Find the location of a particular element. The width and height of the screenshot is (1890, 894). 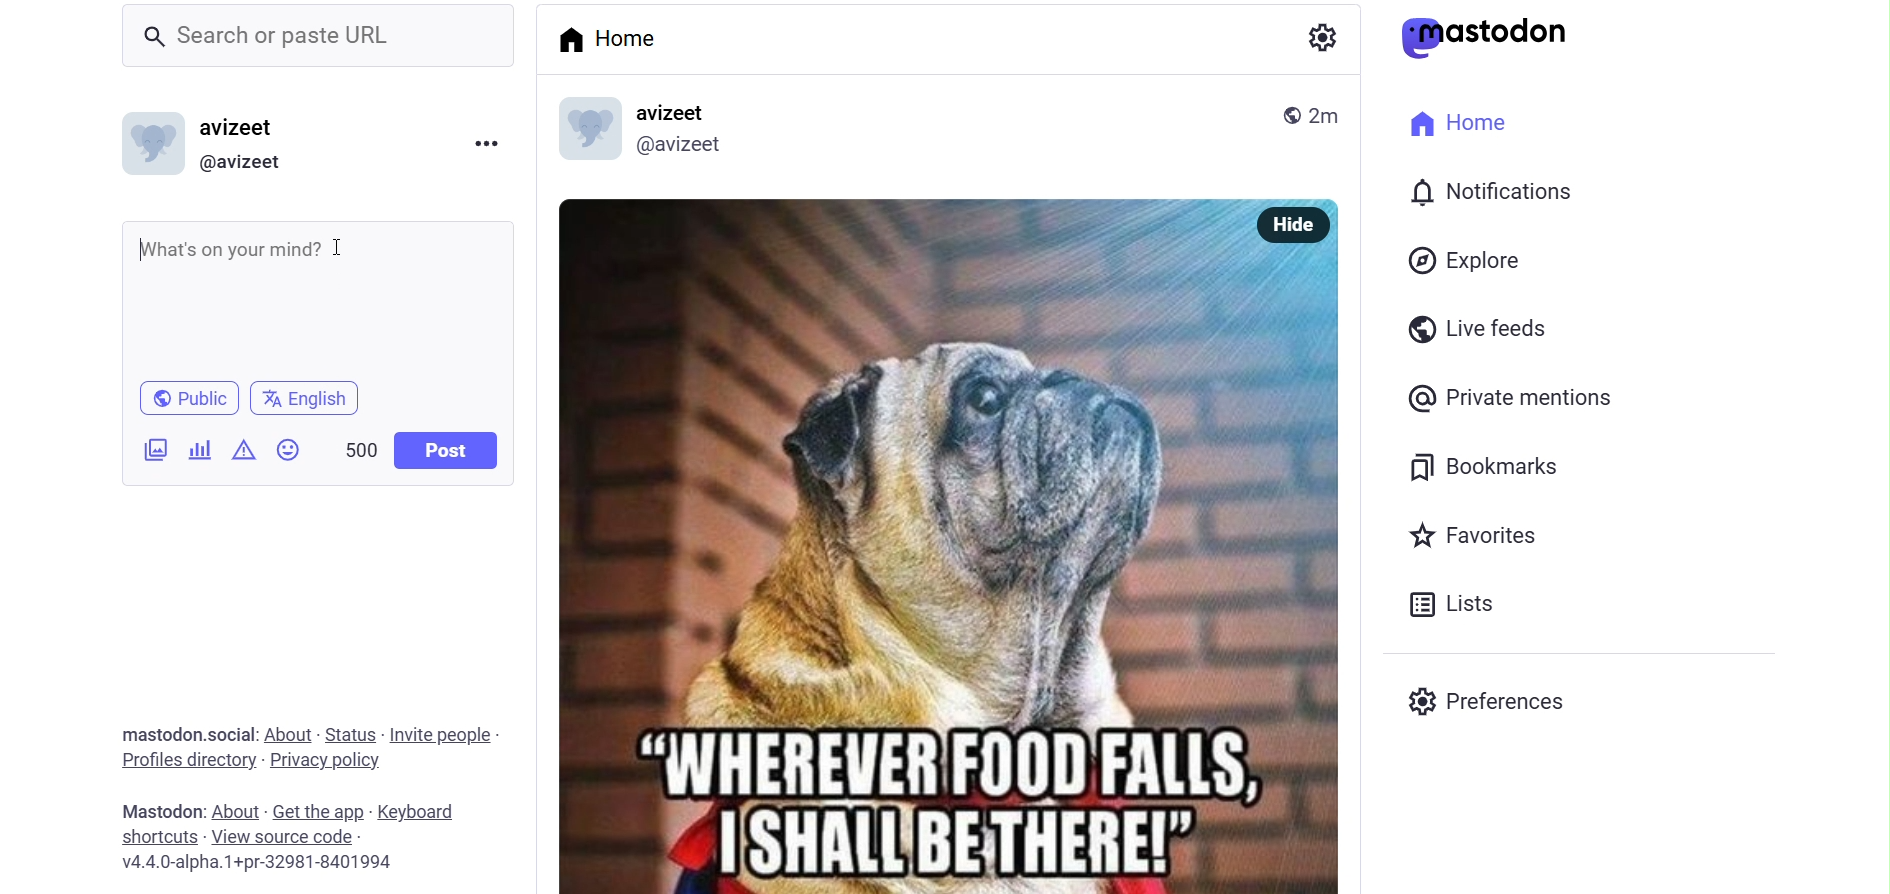

avizeet is located at coordinates (691, 112).